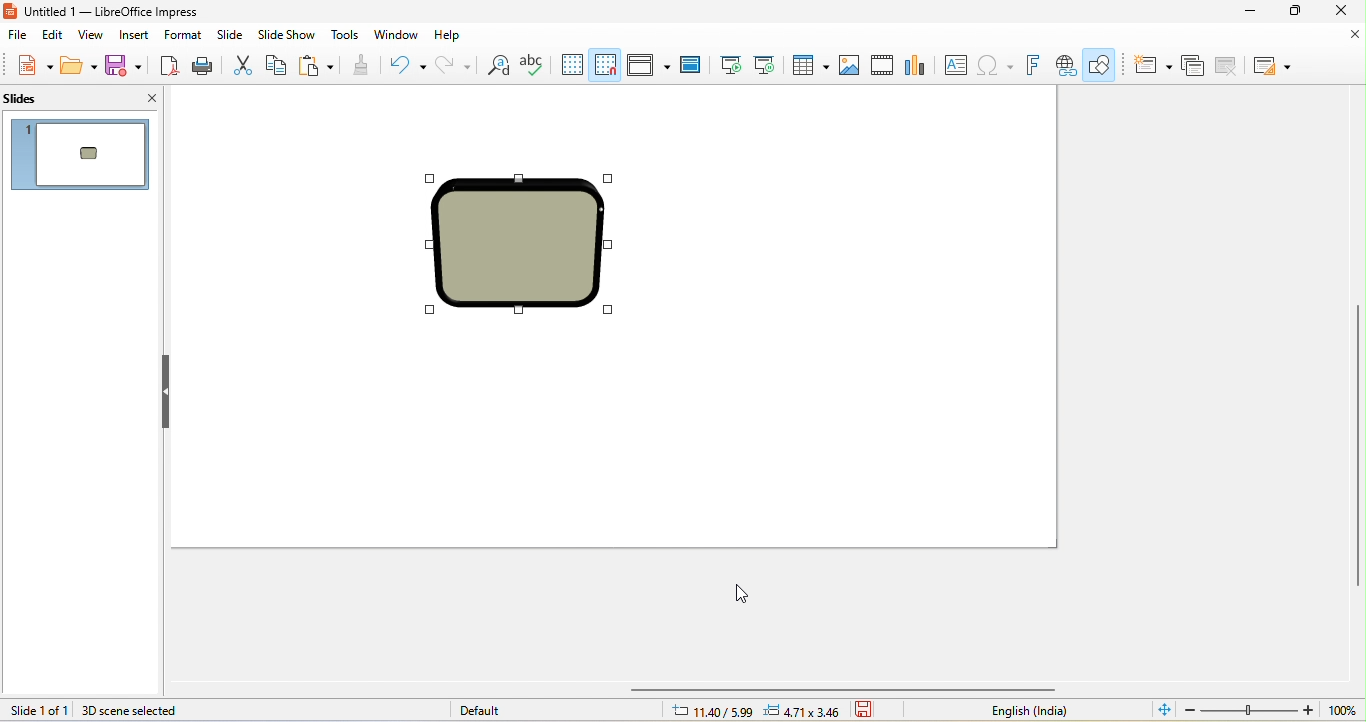  What do you see at coordinates (97, 34) in the screenshot?
I see `view` at bounding box center [97, 34].